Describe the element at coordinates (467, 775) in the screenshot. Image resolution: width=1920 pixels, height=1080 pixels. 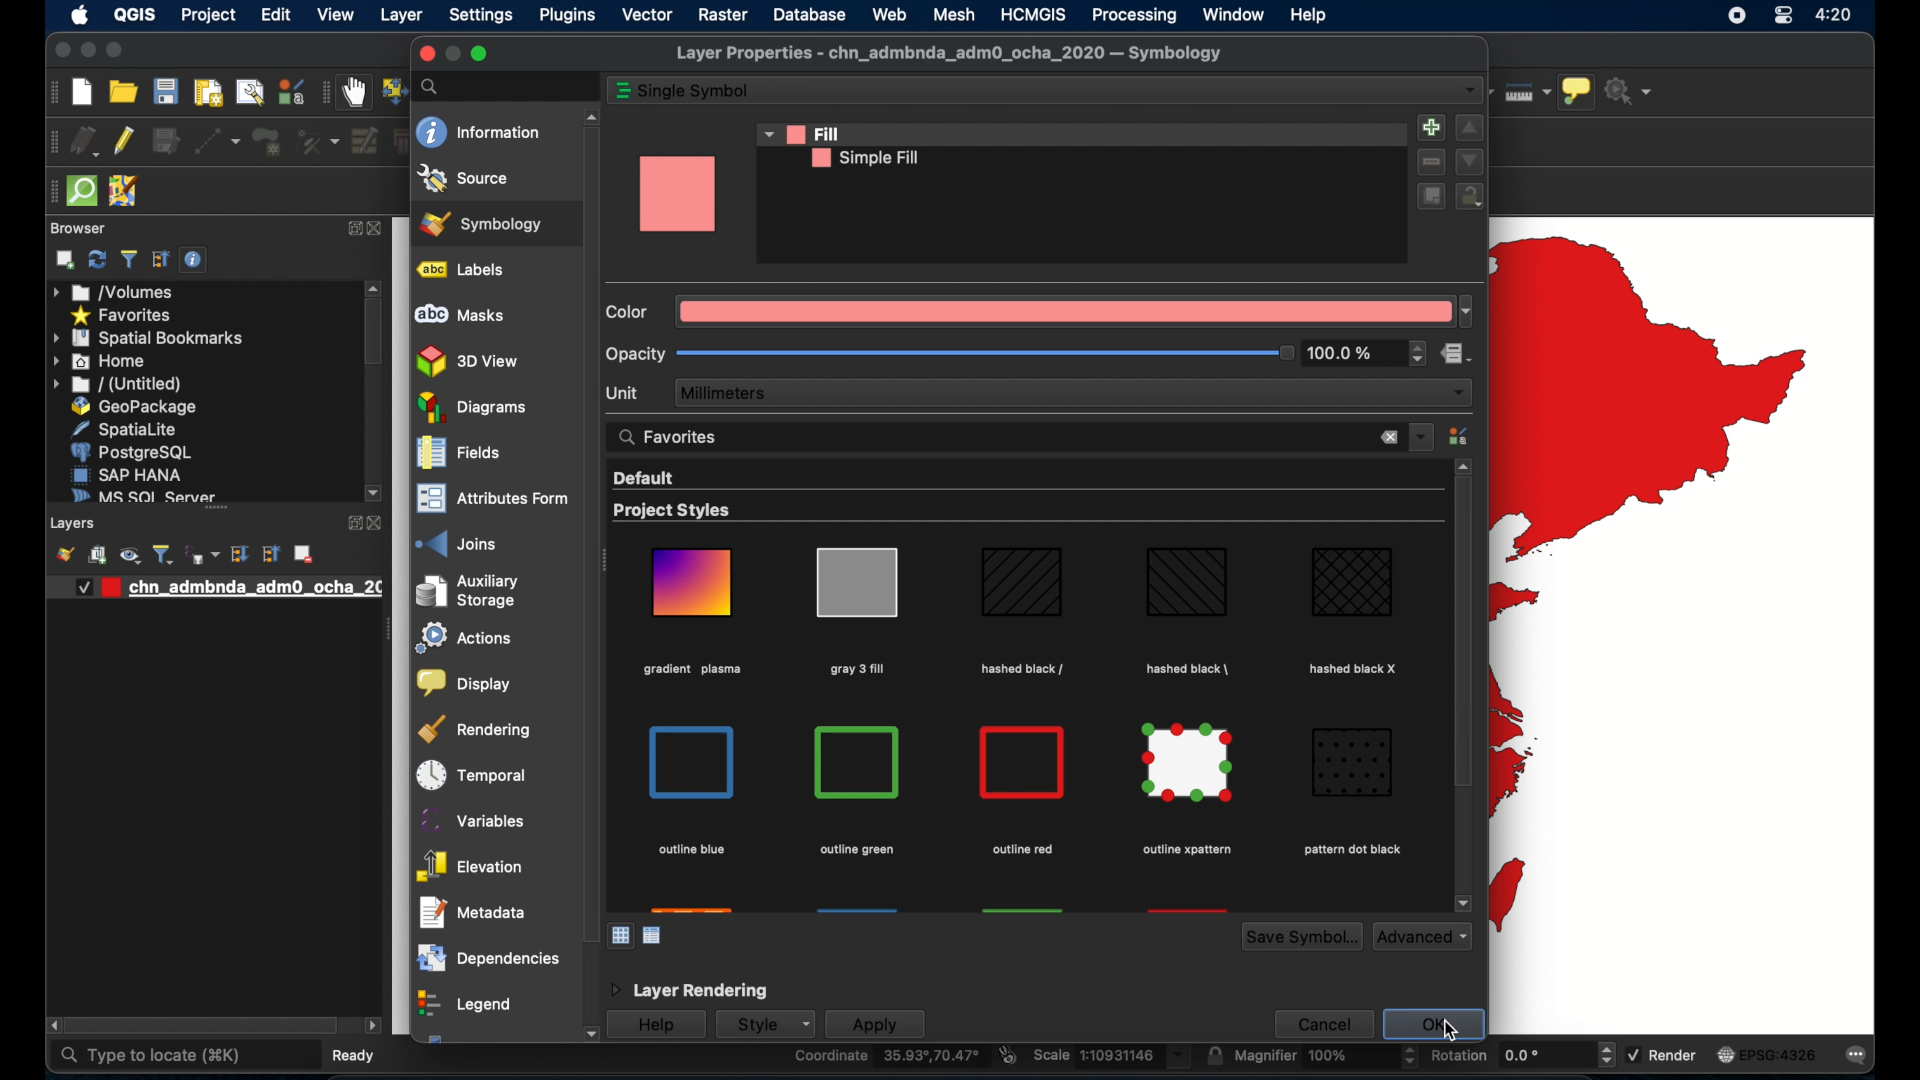
I see `temporal` at that location.